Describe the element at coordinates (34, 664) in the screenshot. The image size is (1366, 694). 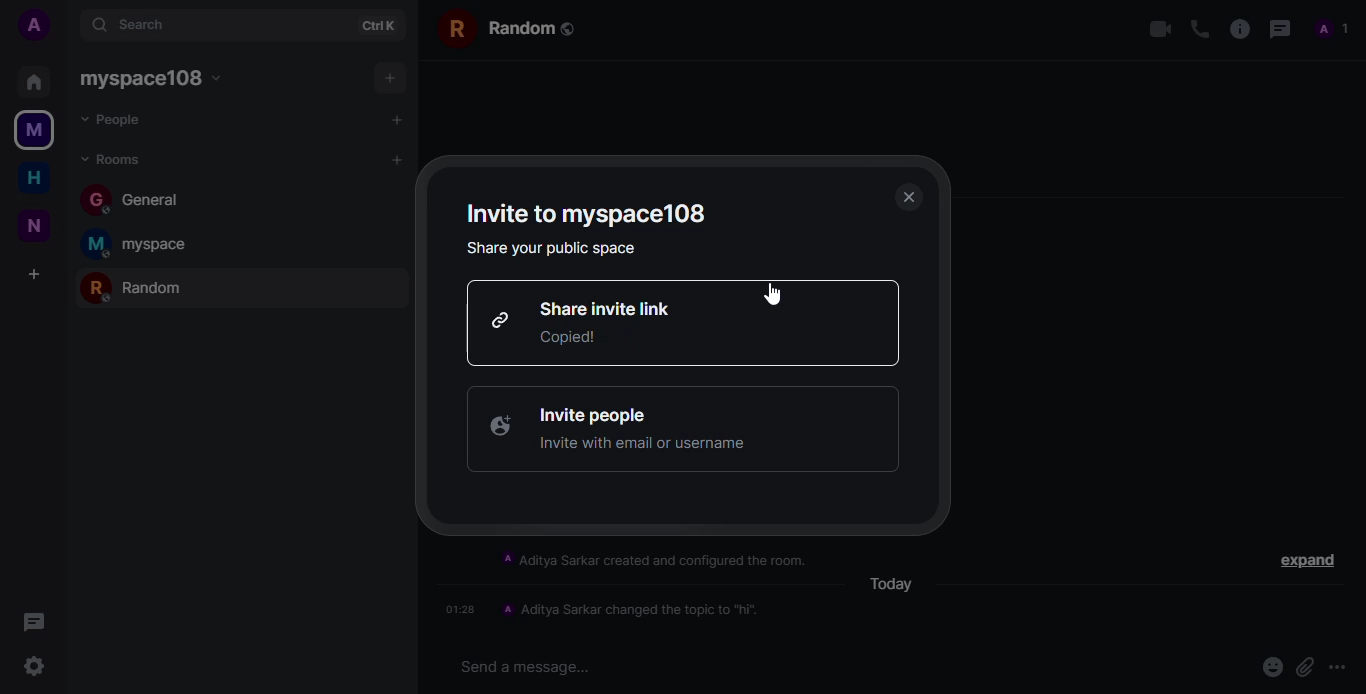
I see `setting` at that location.